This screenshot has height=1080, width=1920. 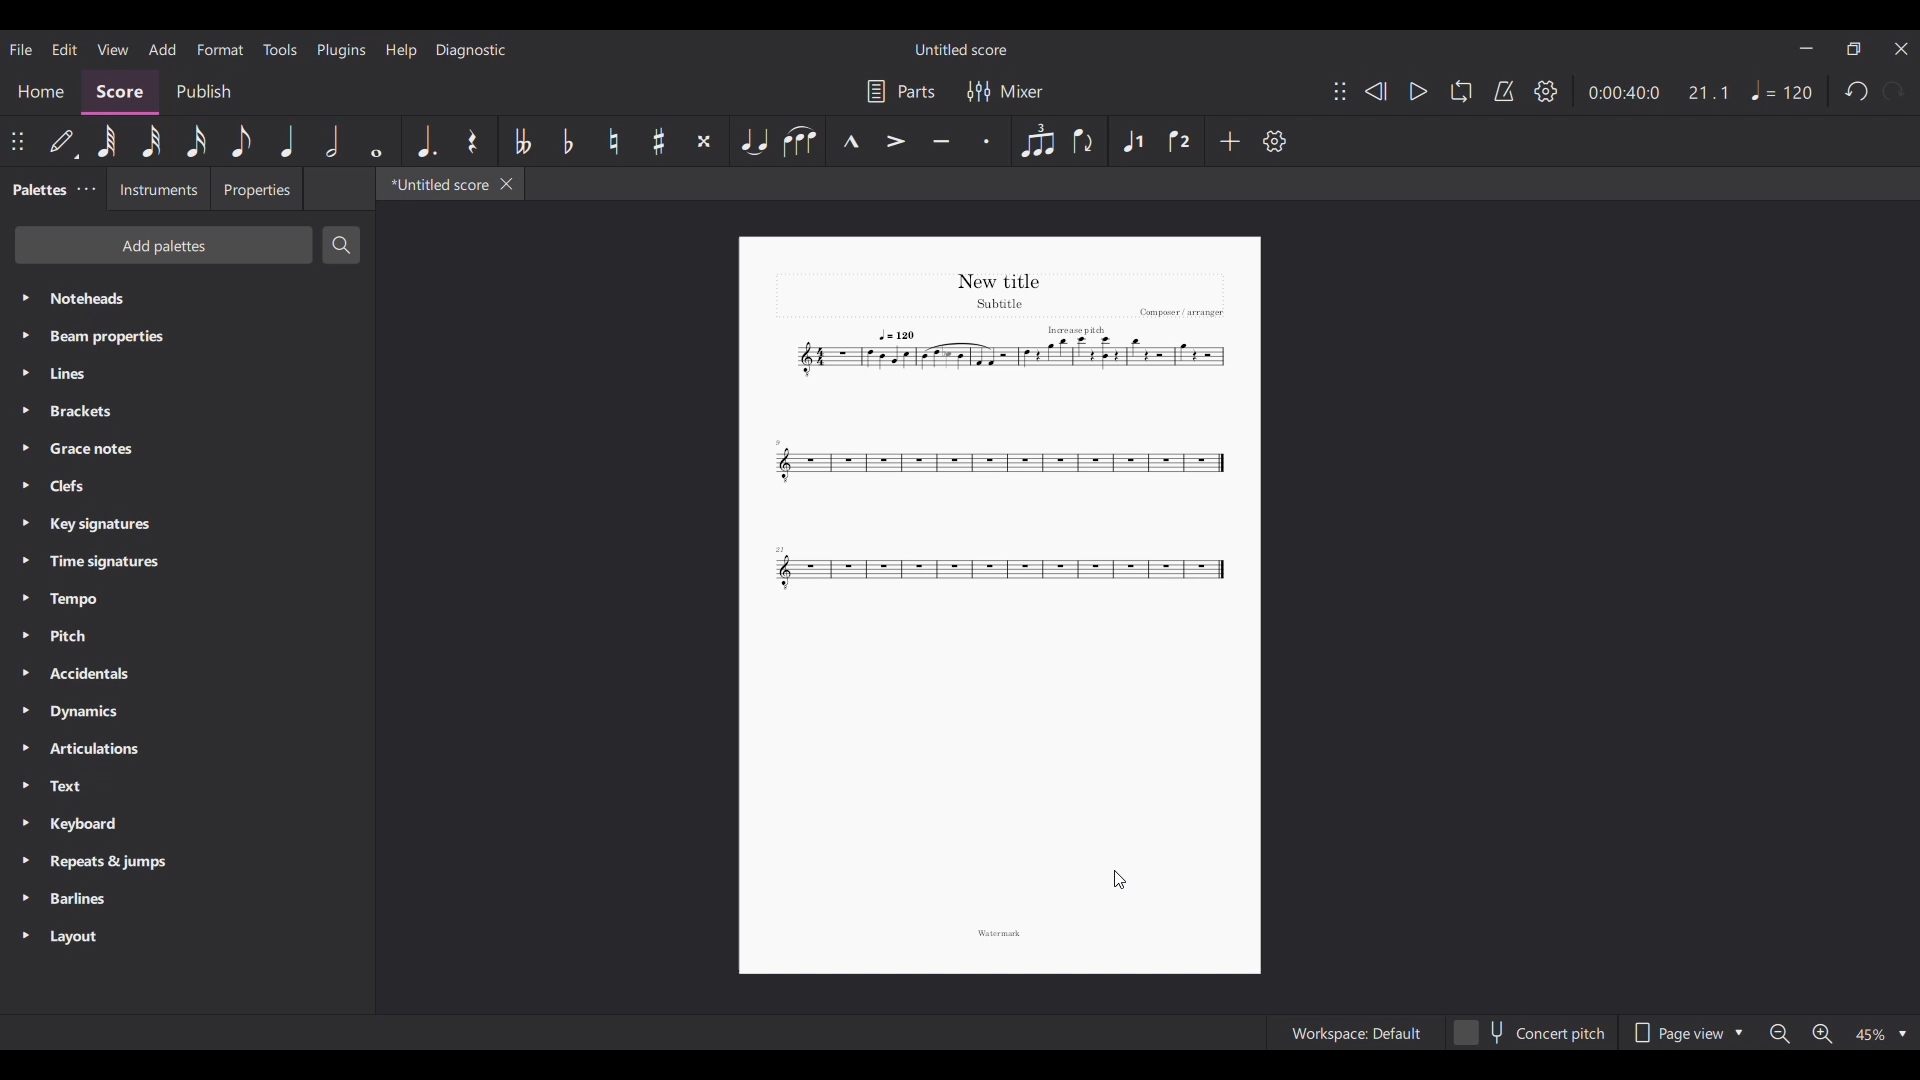 I want to click on Workspace: Default, so click(x=1354, y=1032).